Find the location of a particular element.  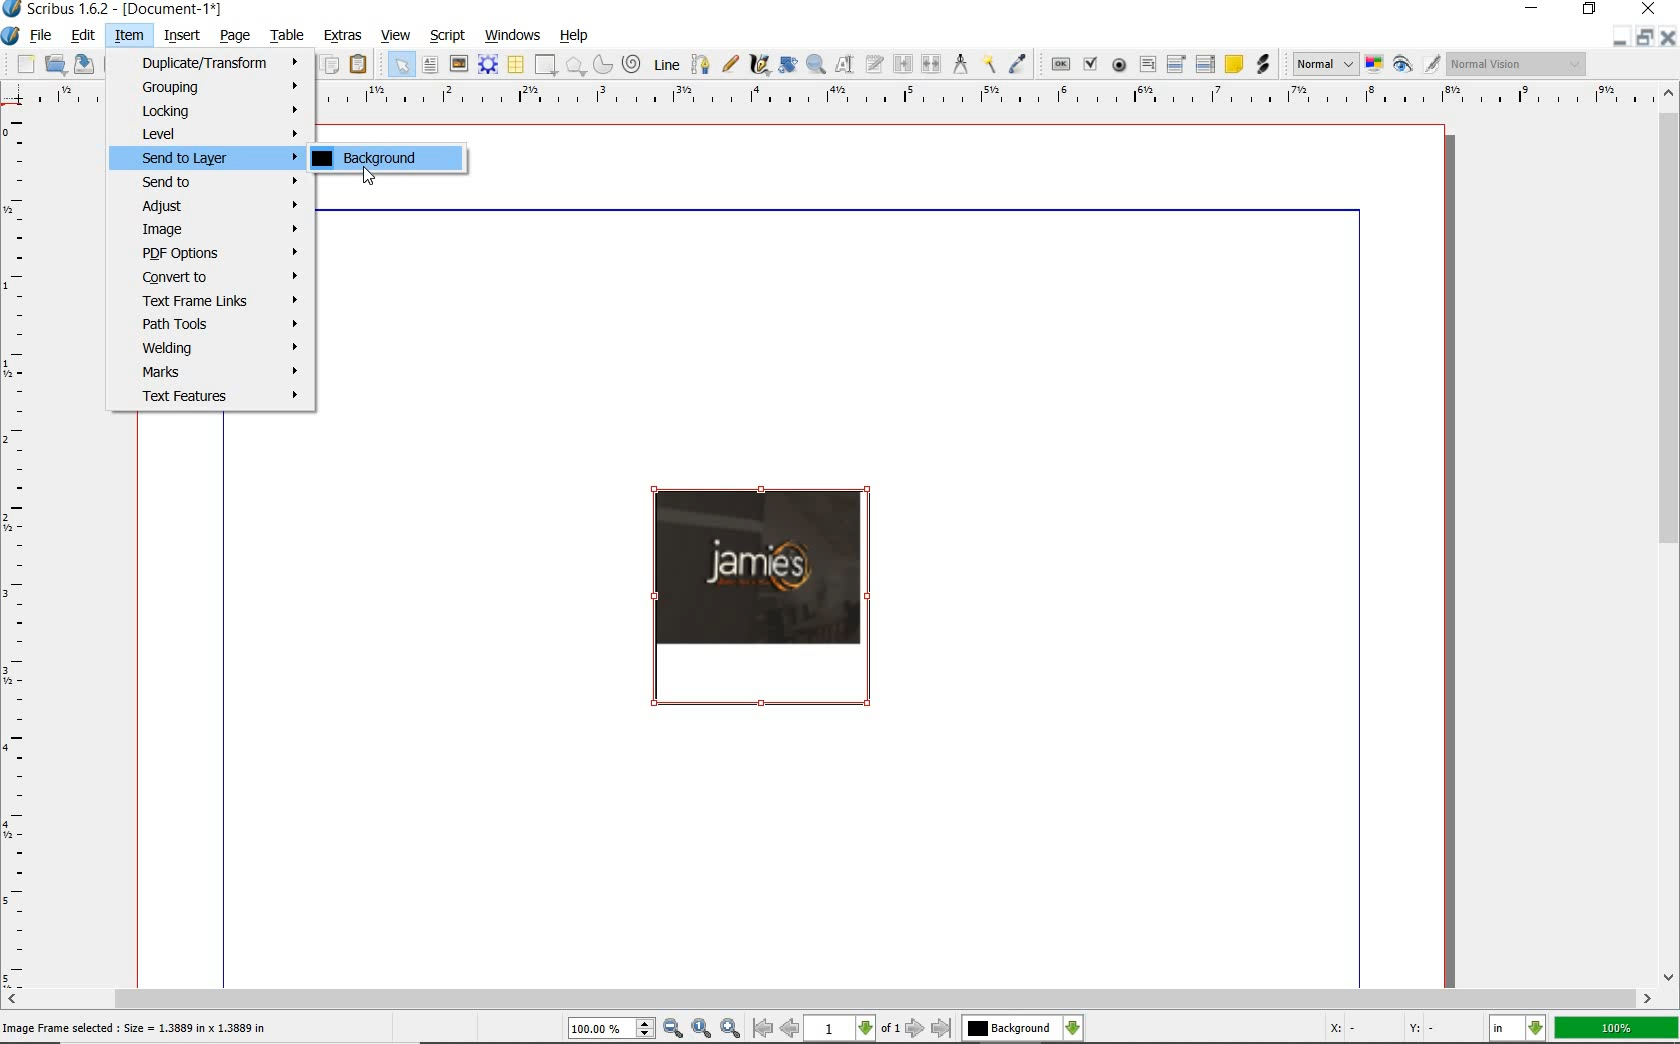

spiral is located at coordinates (632, 63).